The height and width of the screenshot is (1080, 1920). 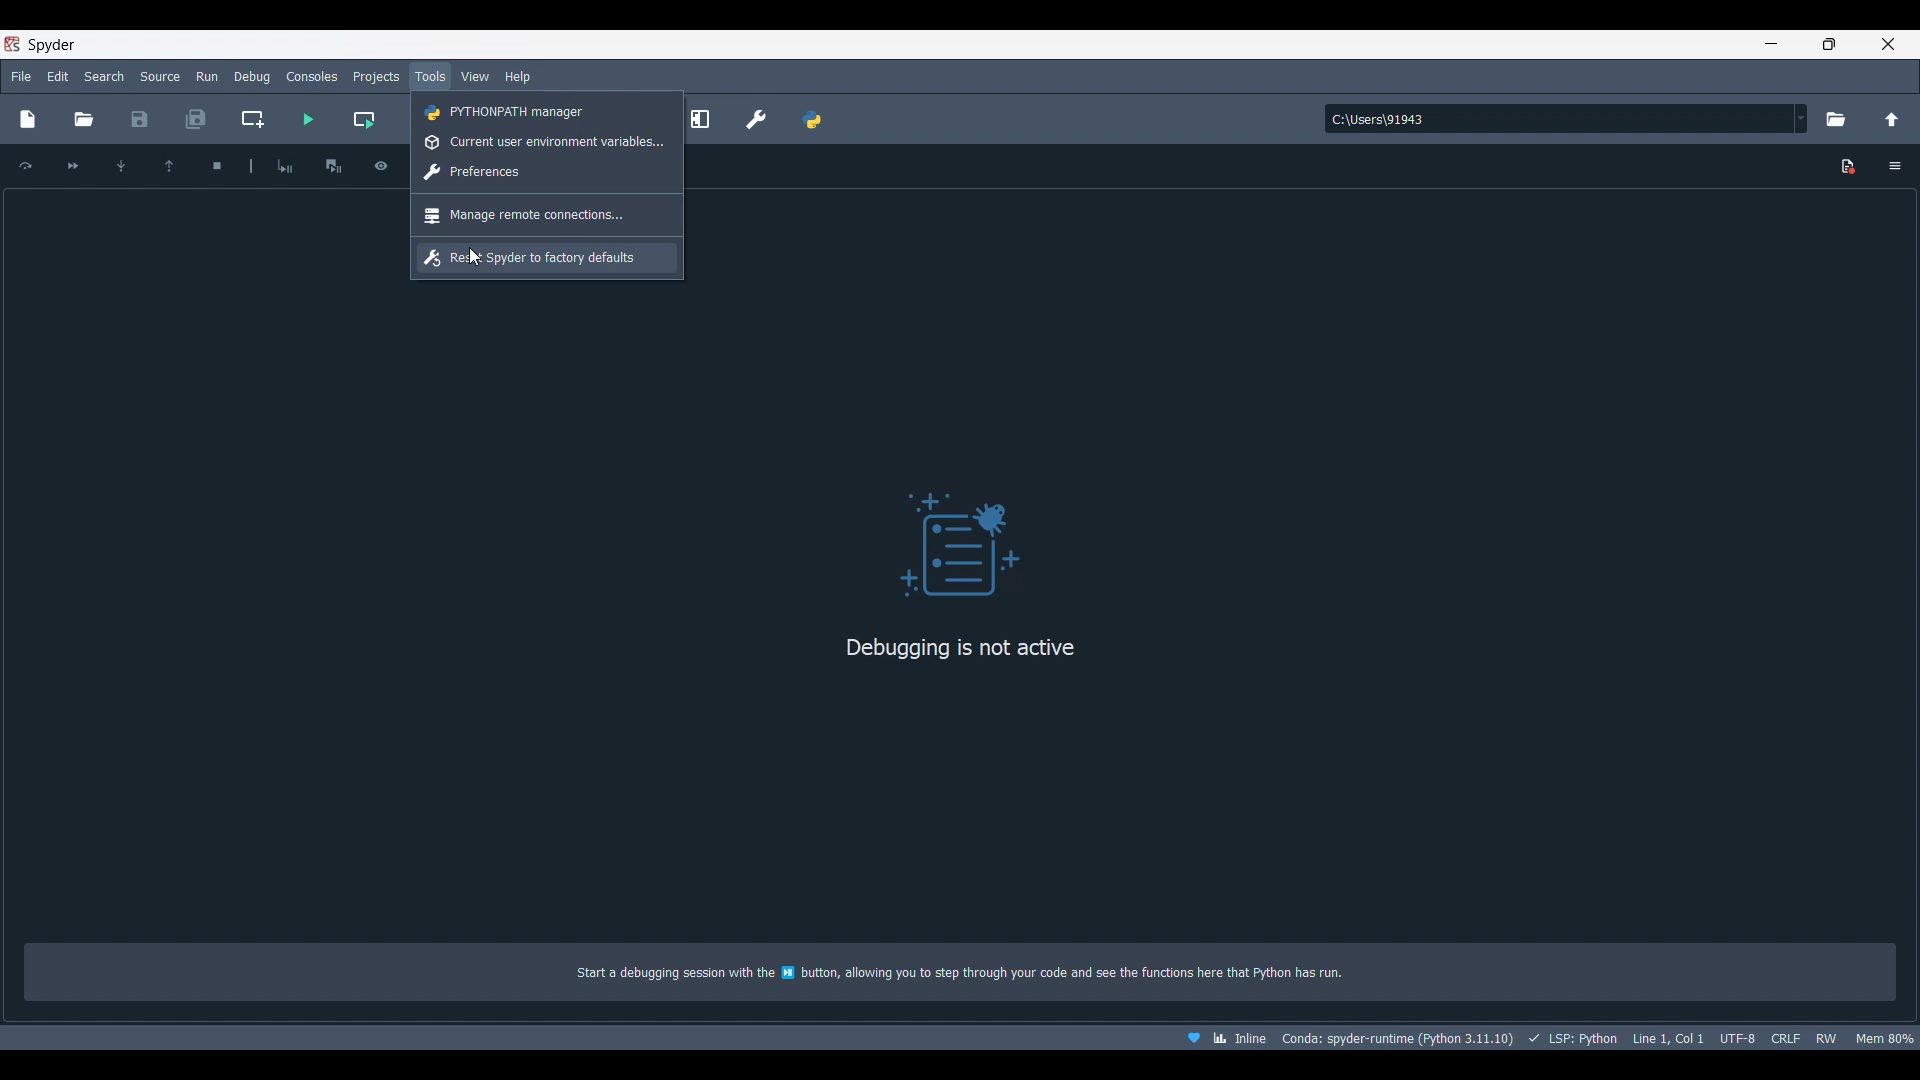 I want to click on Edit menu, so click(x=59, y=77).